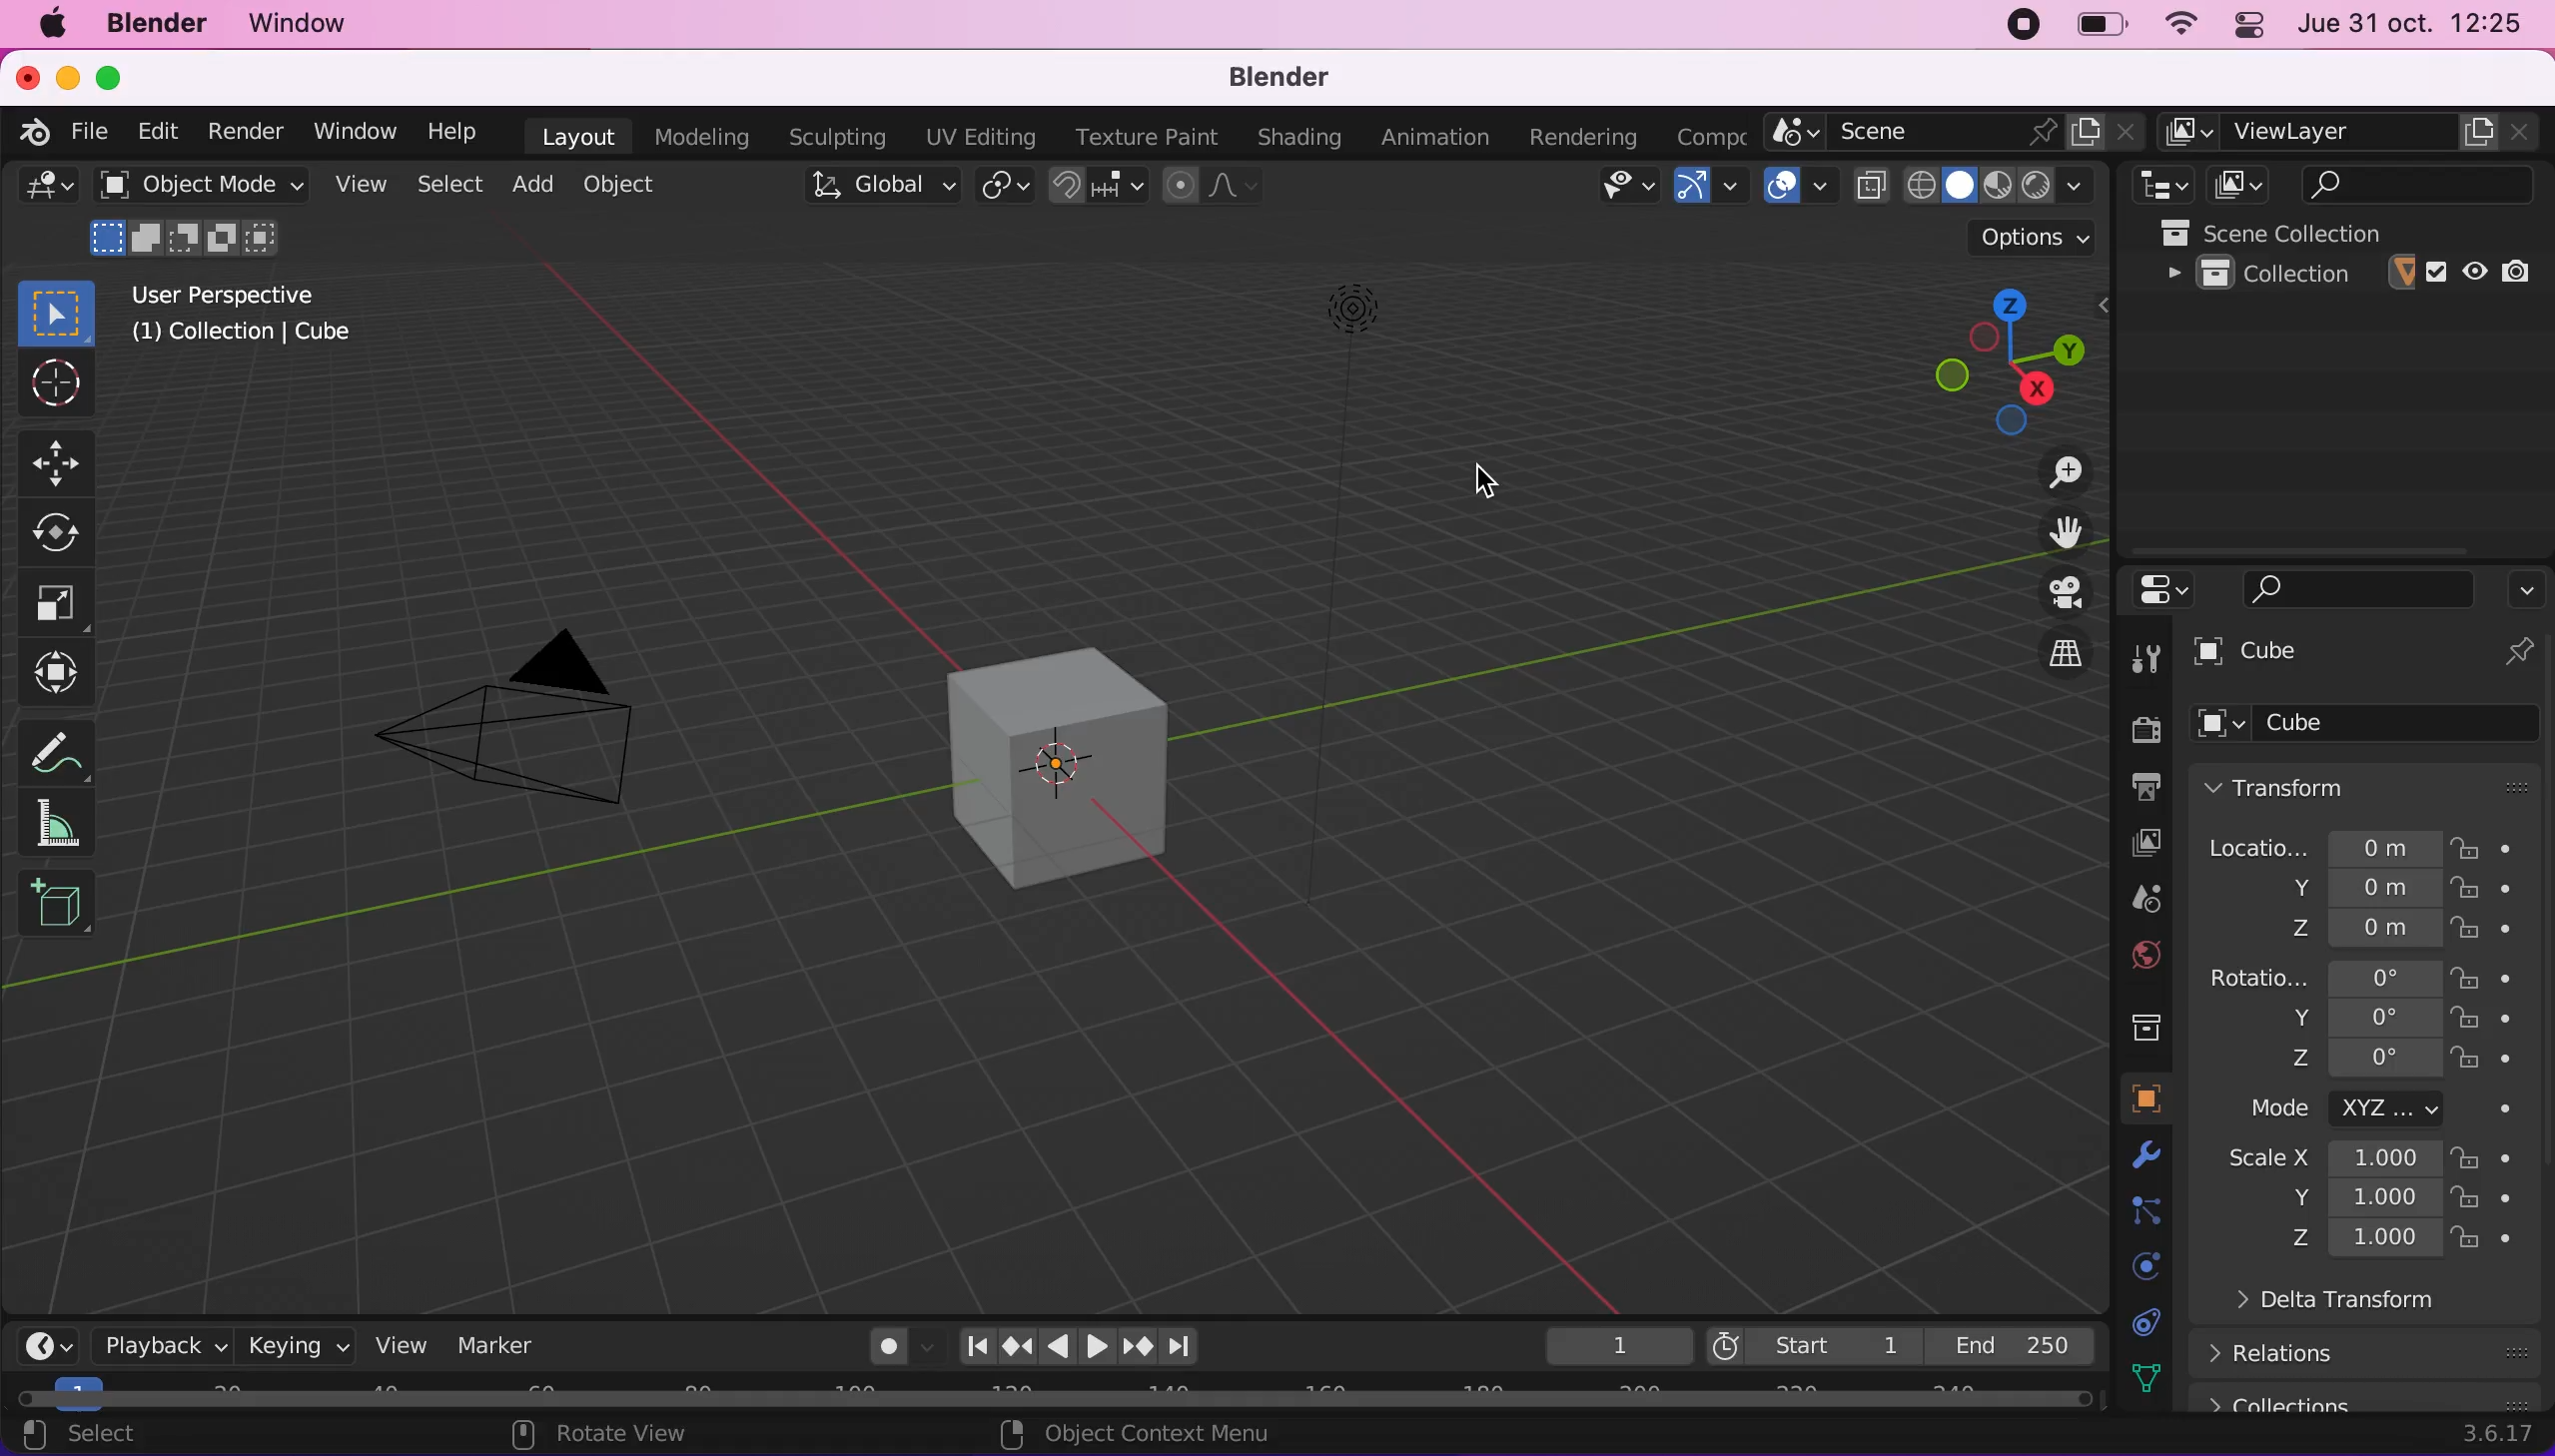 The height and width of the screenshot is (1456, 2555). Describe the element at coordinates (311, 25) in the screenshot. I see `window` at that location.